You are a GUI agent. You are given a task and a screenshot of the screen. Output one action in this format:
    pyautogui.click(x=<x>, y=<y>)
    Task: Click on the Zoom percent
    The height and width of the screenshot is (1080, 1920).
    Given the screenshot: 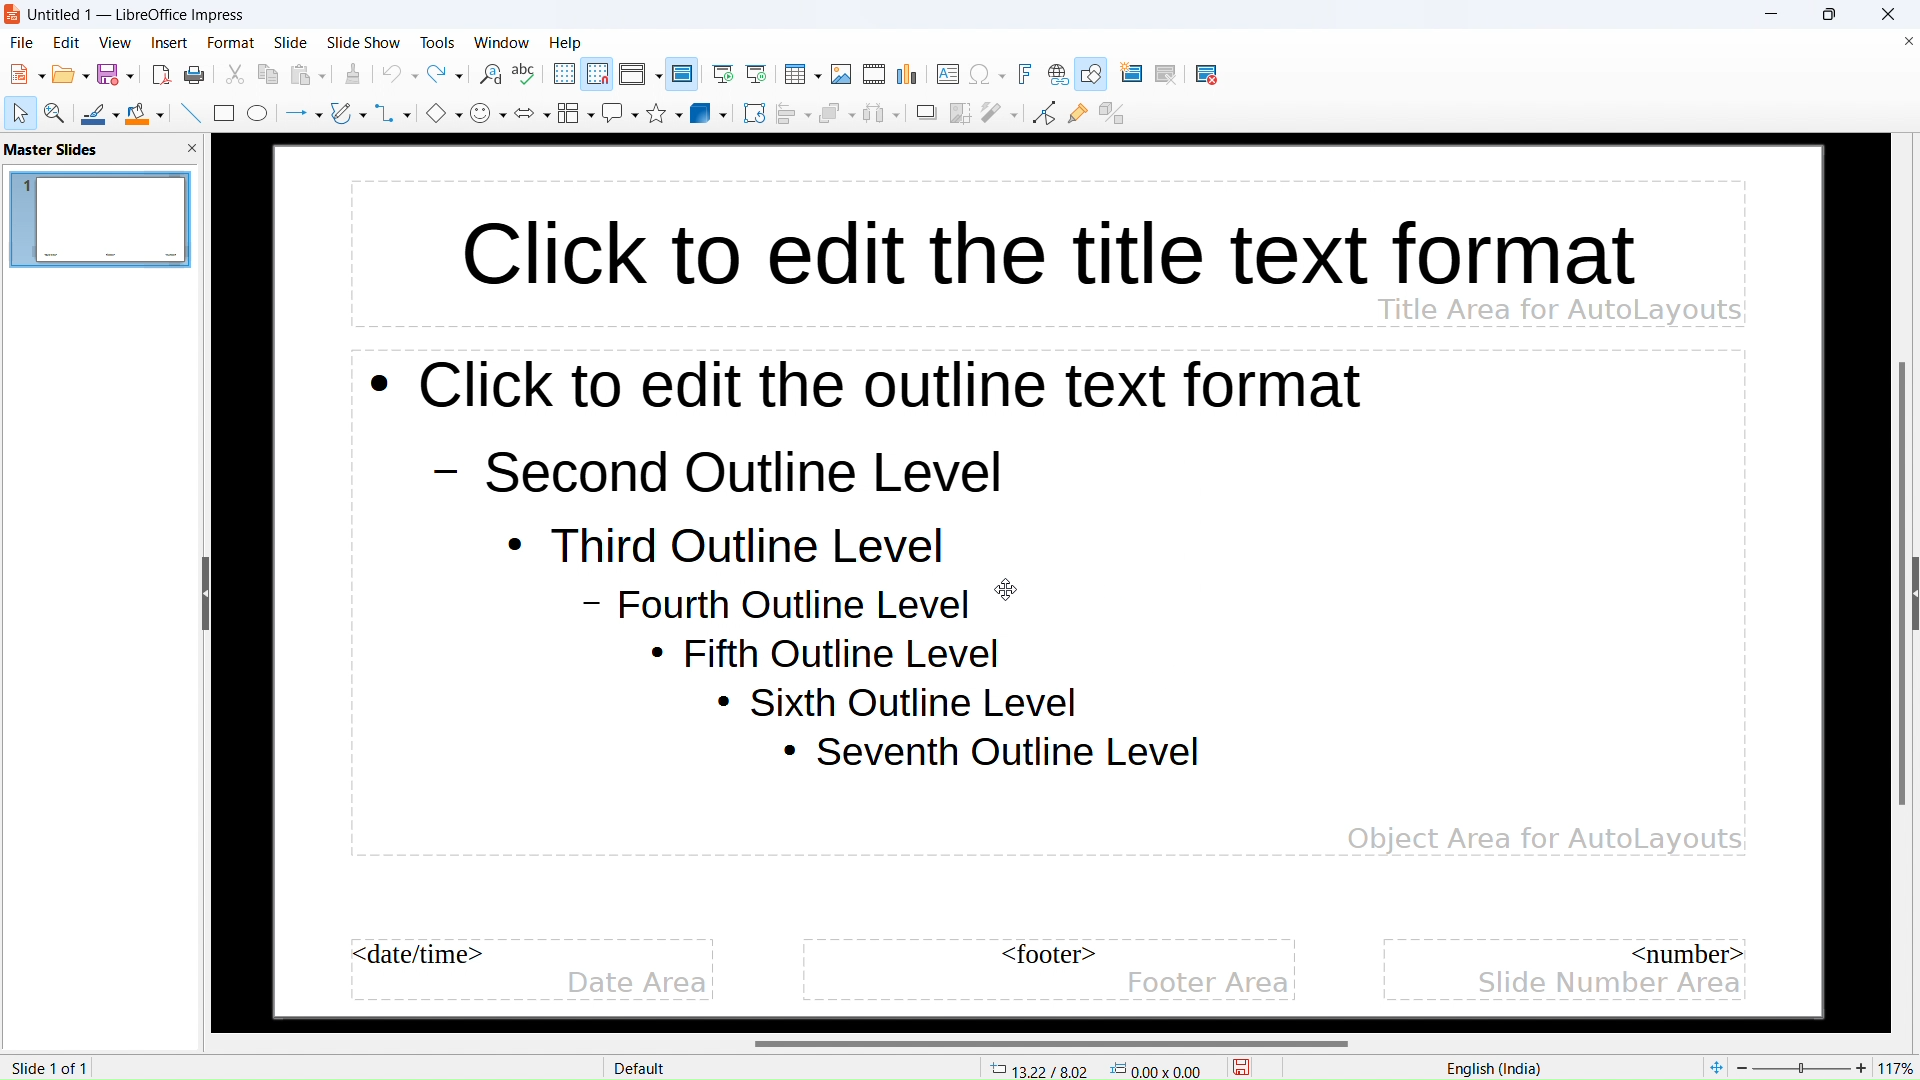 What is the action you would take?
    pyautogui.click(x=1802, y=1068)
    